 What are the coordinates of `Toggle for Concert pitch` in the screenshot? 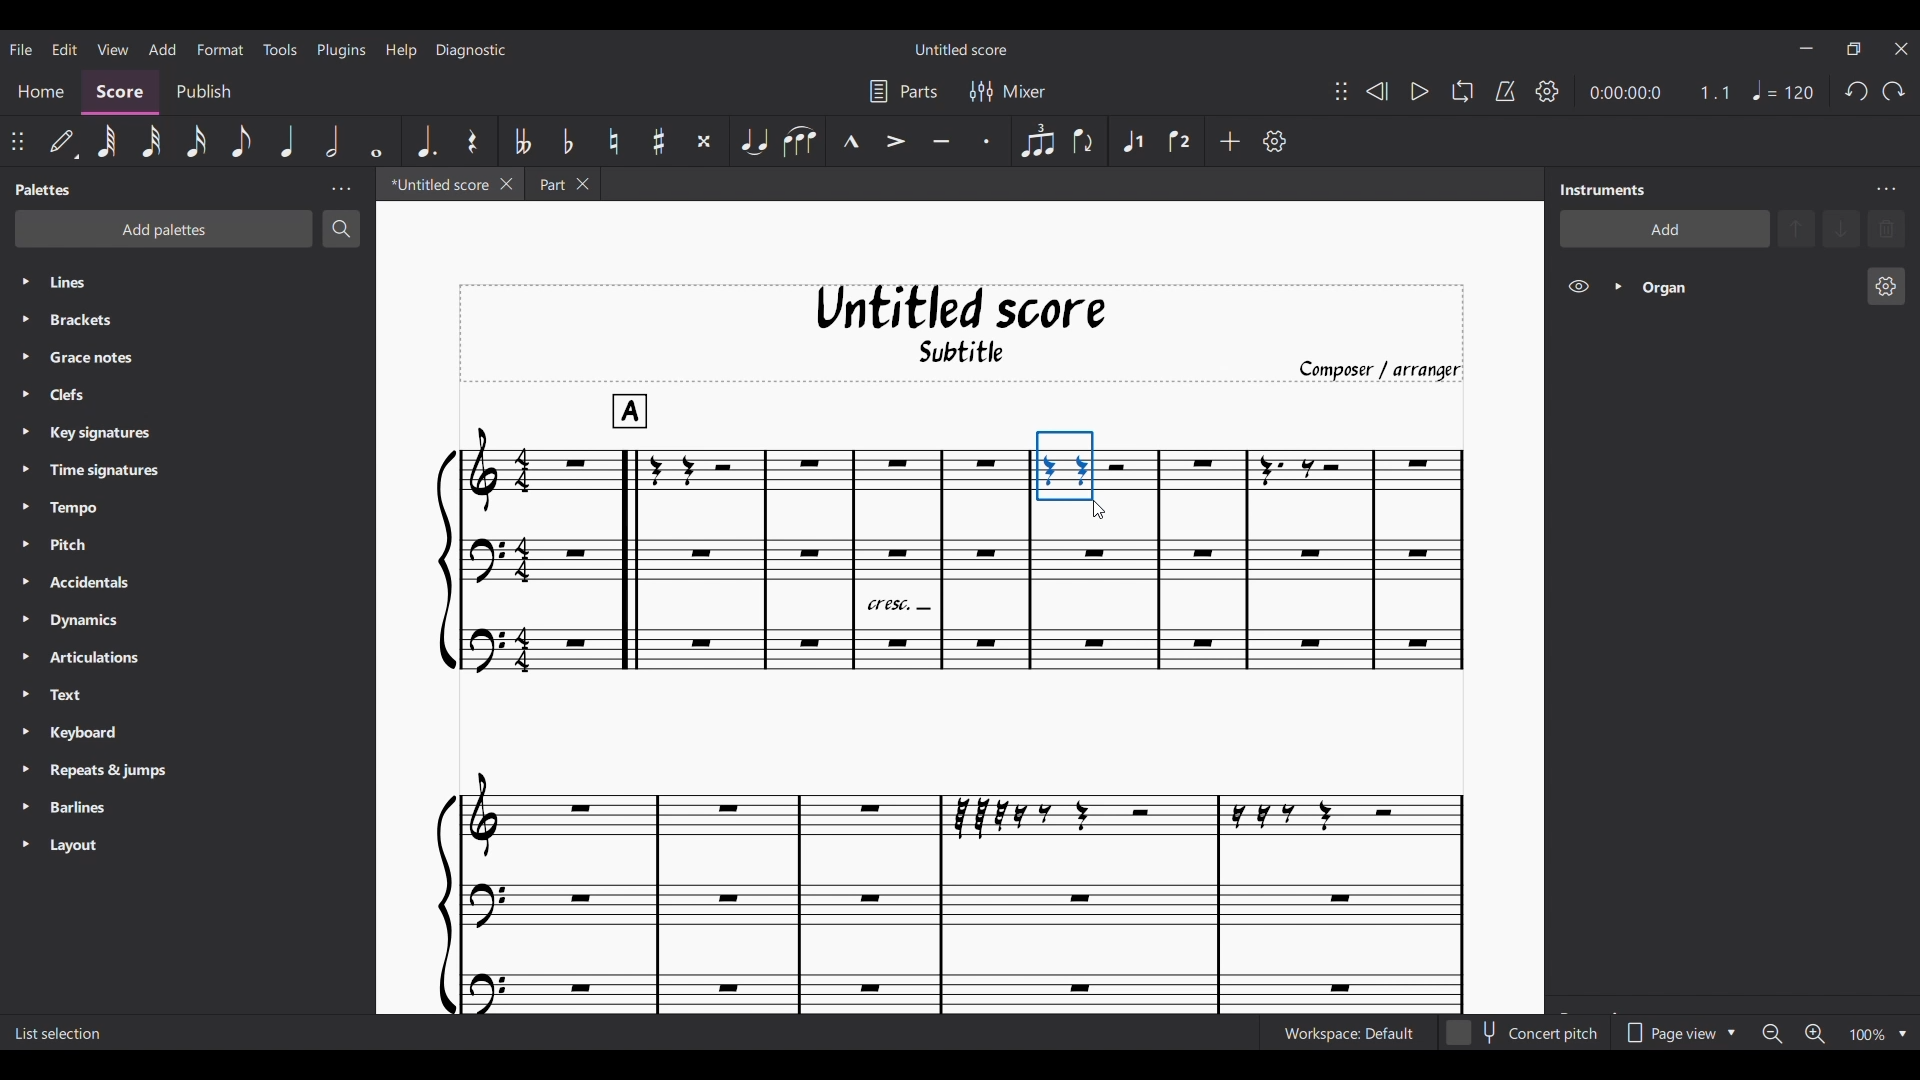 It's located at (1524, 1033).